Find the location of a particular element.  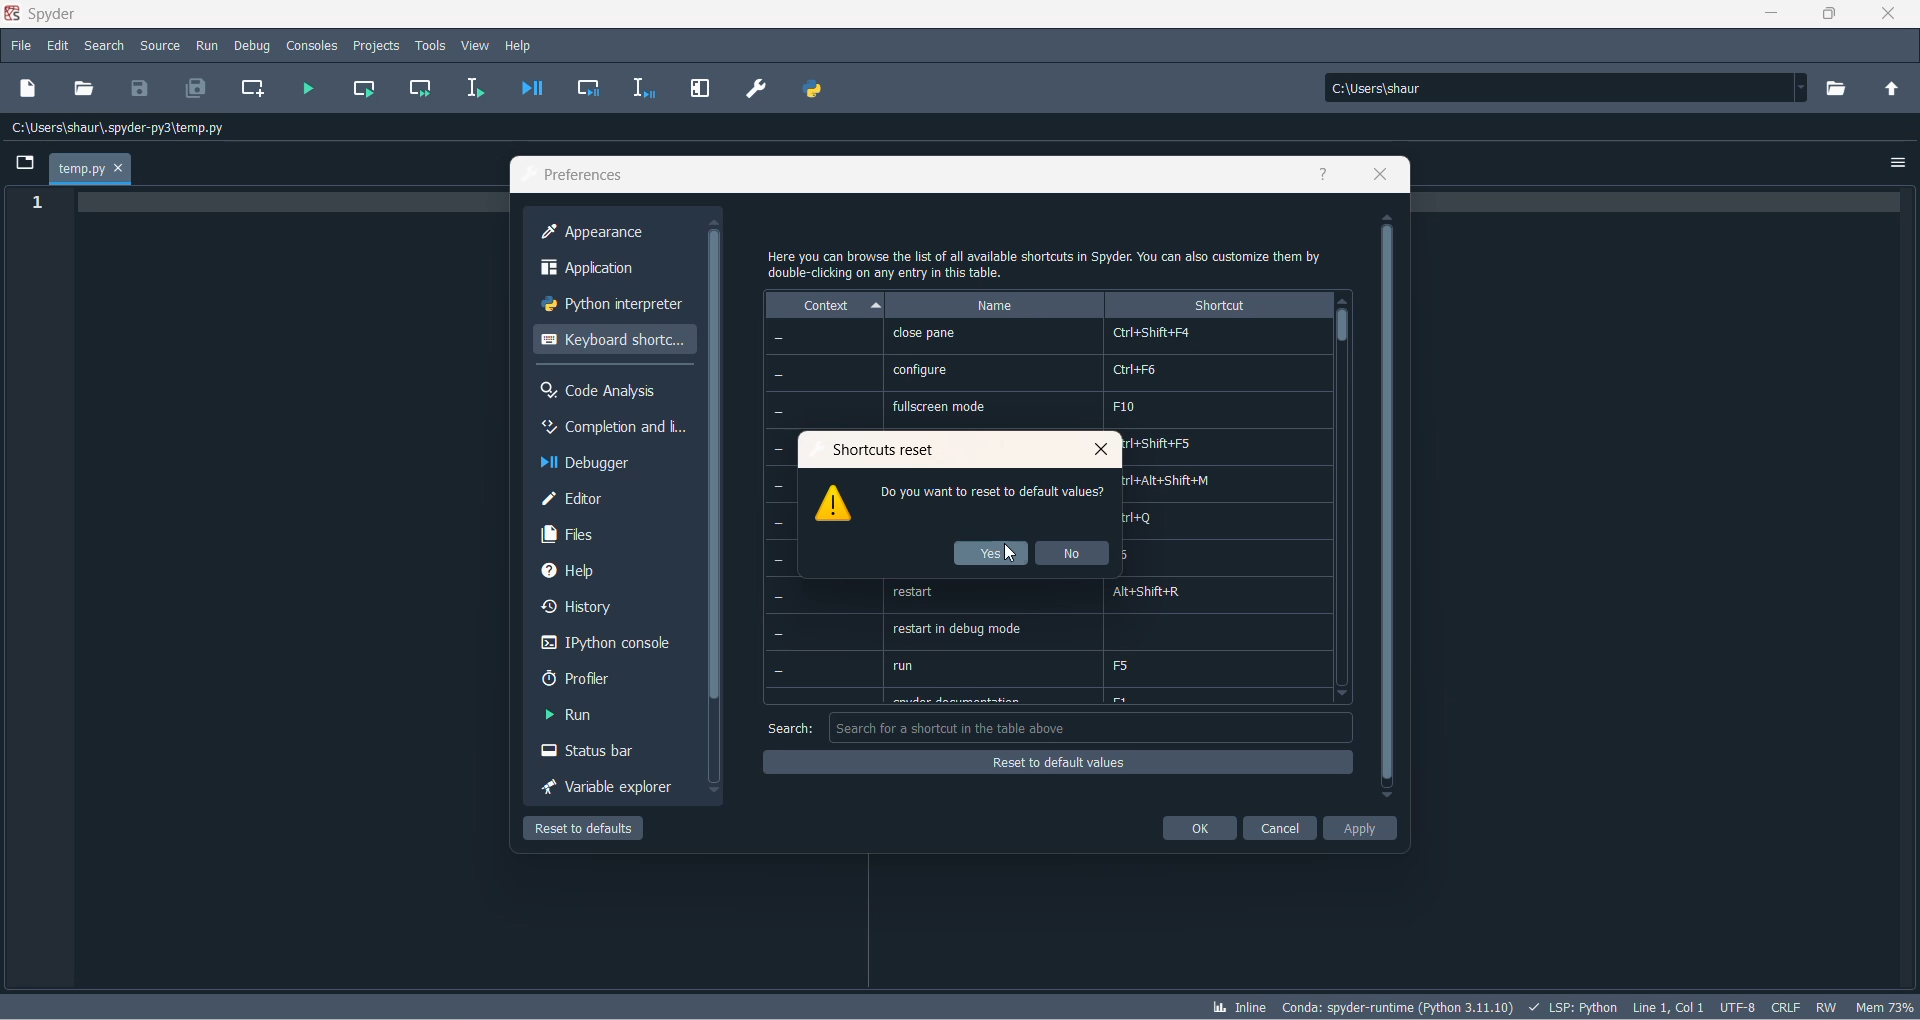

scrollbar is located at coordinates (1347, 329).